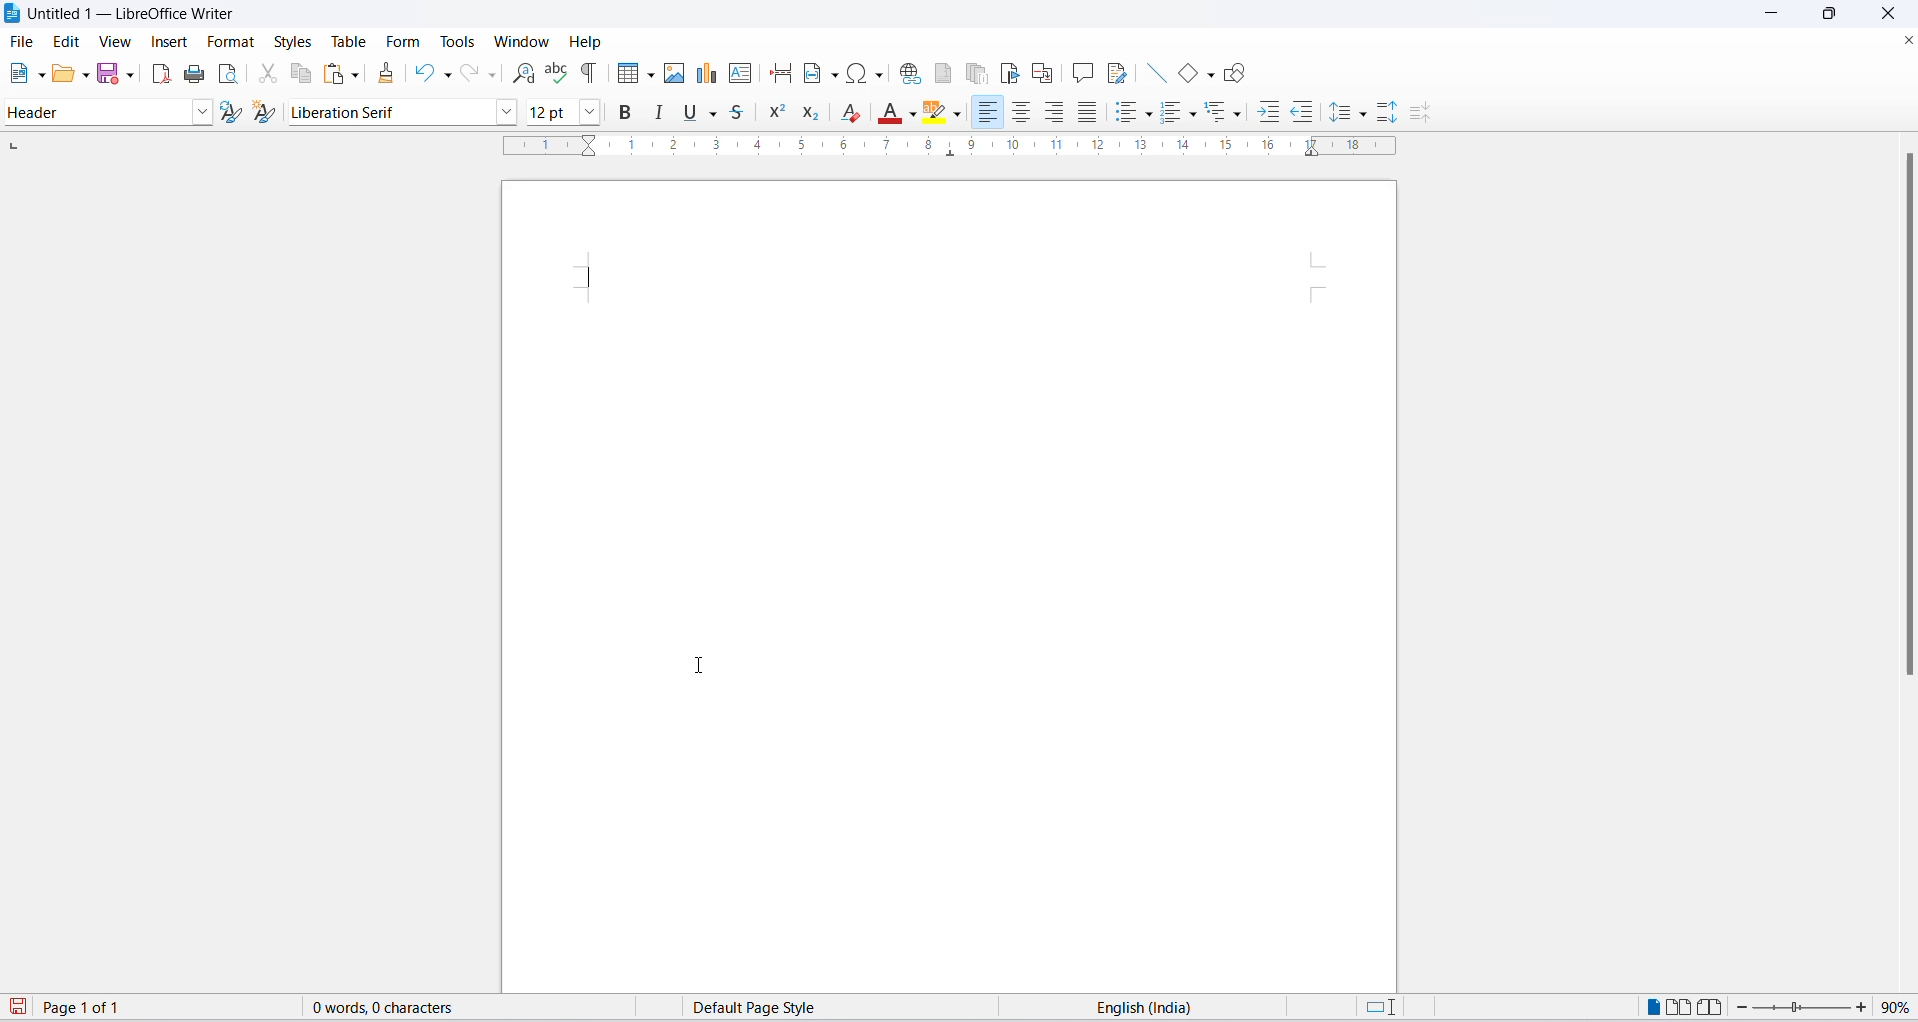 The image size is (1918, 1022). Describe the element at coordinates (1650, 1007) in the screenshot. I see `single page view` at that location.